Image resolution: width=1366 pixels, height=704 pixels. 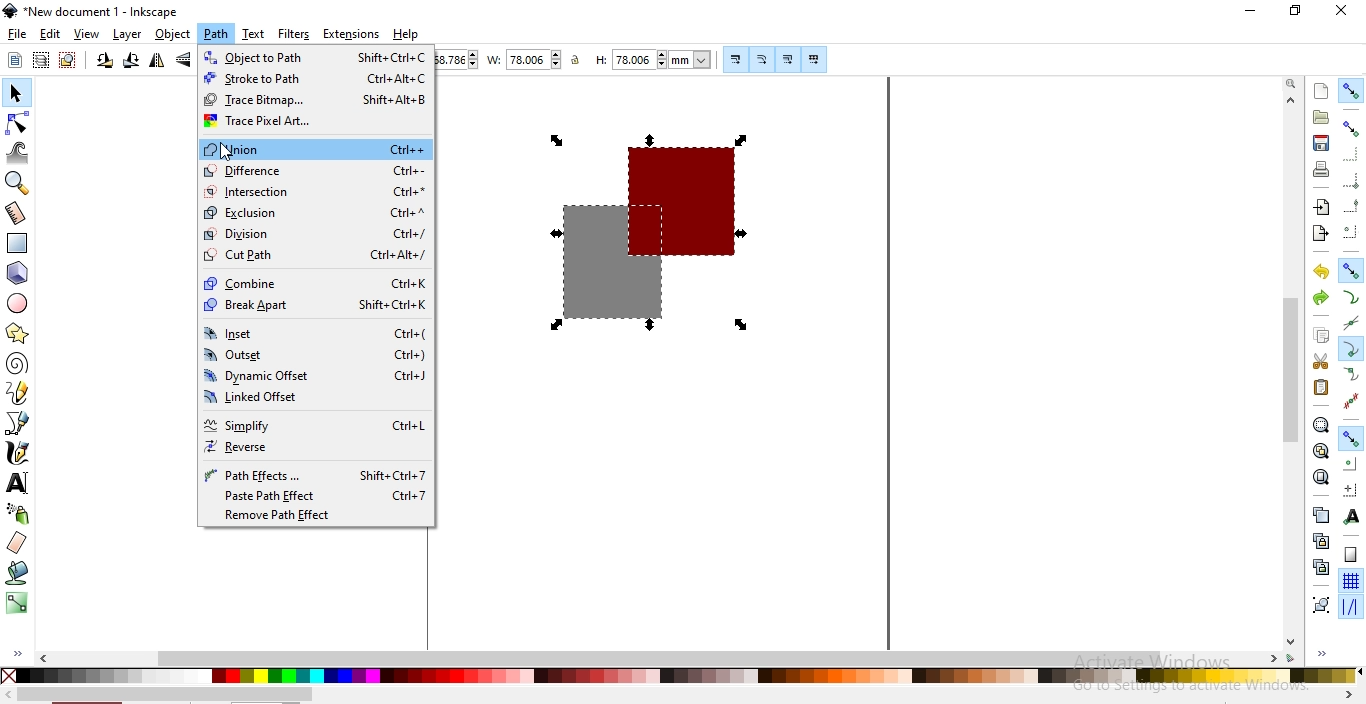 What do you see at coordinates (17, 213) in the screenshot?
I see `measurement tool` at bounding box center [17, 213].